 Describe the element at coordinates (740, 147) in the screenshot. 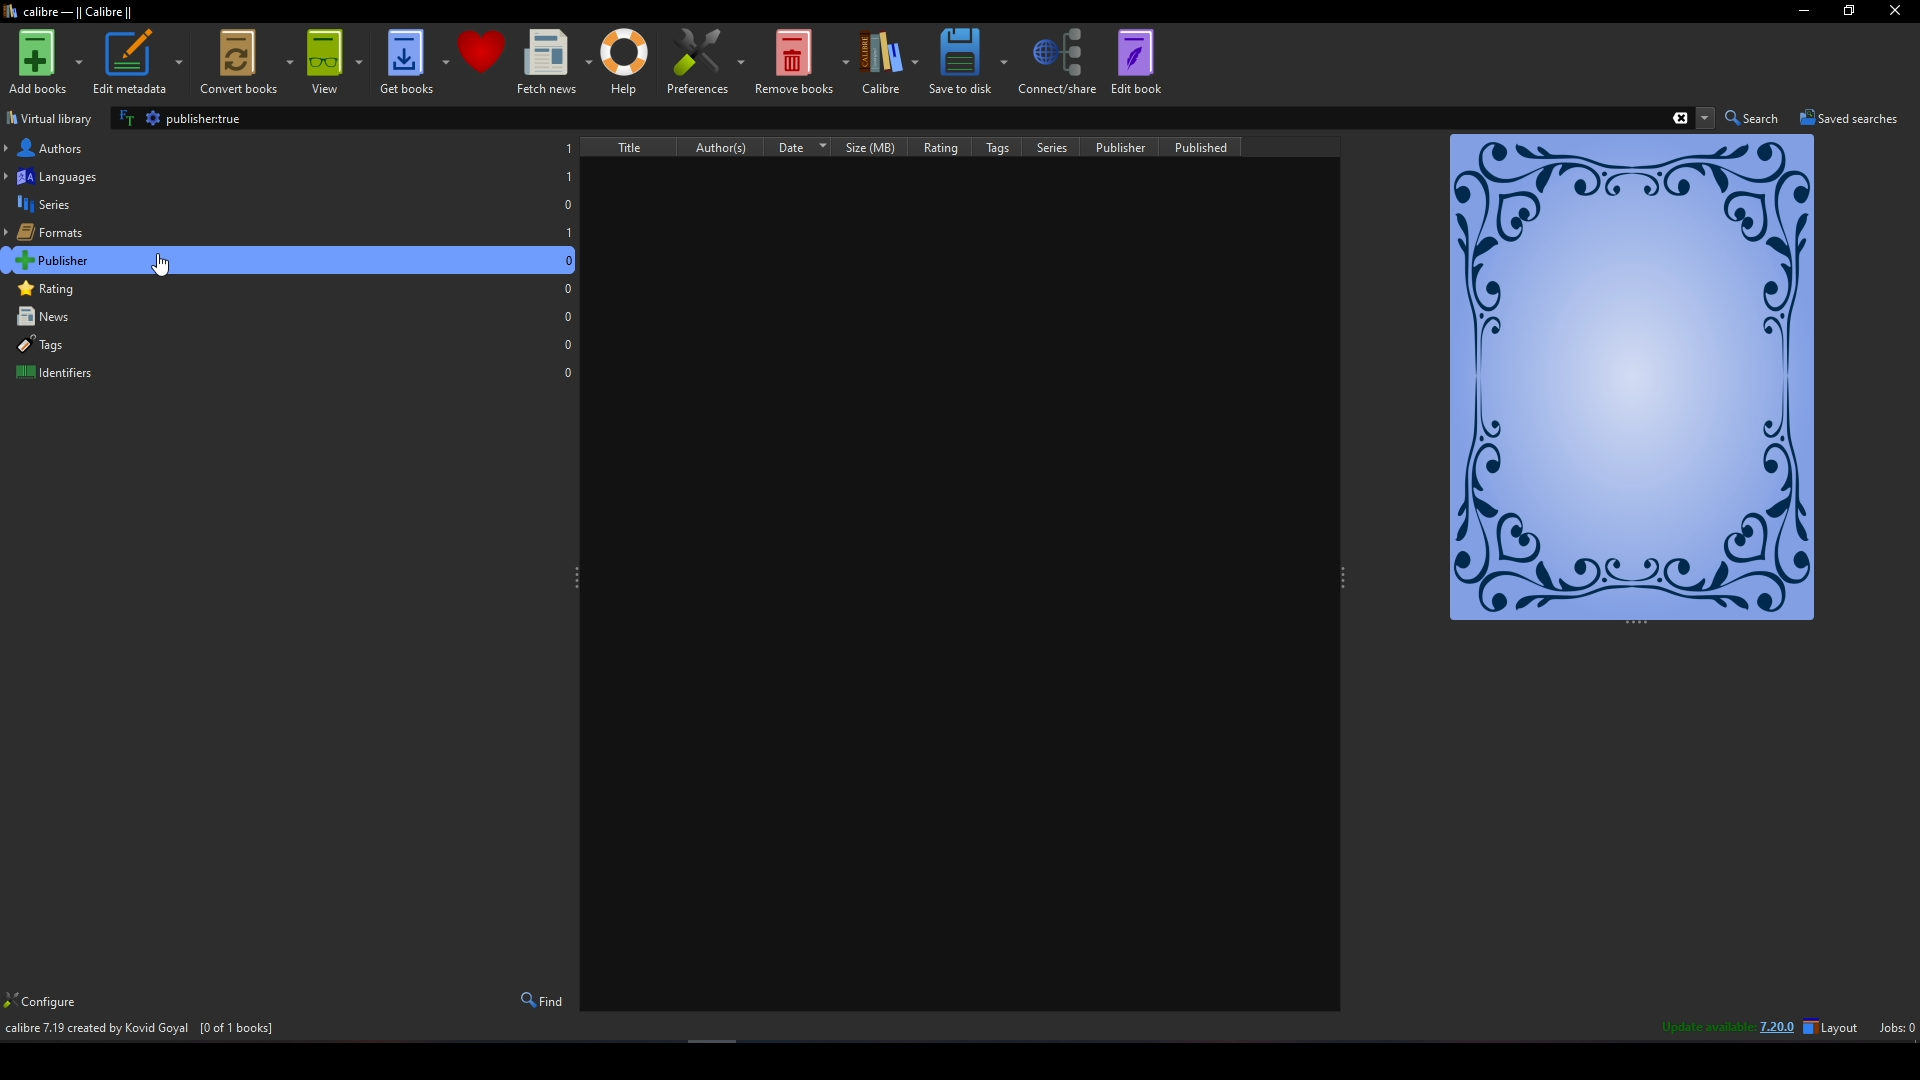

I see `Authors` at that location.